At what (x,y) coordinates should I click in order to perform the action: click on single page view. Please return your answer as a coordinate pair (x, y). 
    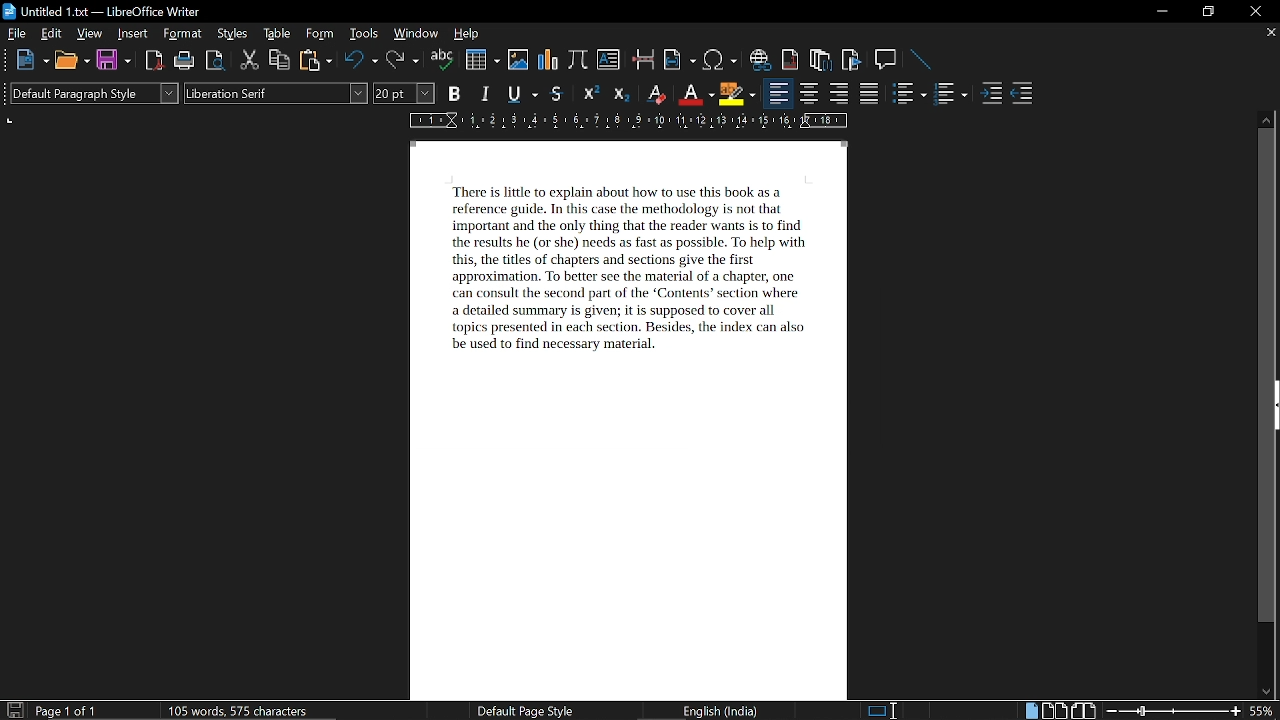
    Looking at the image, I should click on (1030, 710).